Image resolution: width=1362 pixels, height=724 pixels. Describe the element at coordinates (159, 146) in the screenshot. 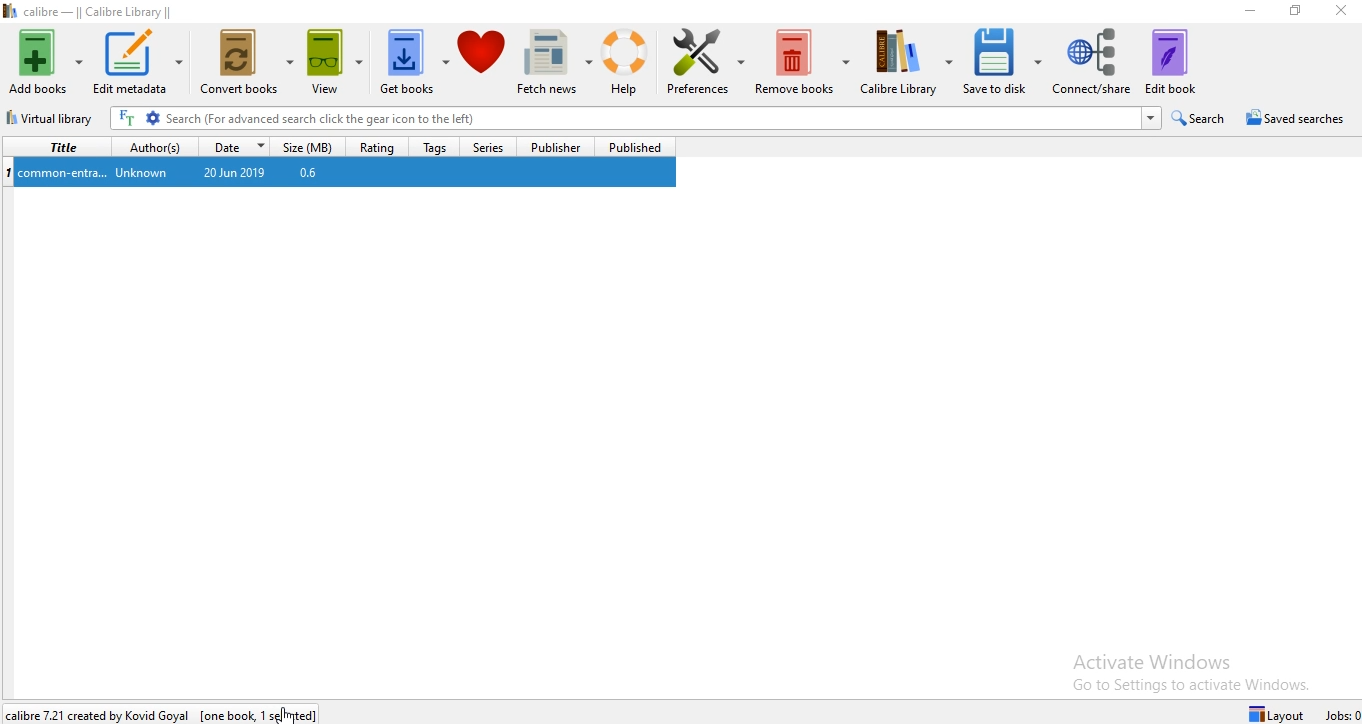

I see `Author(s)` at that location.